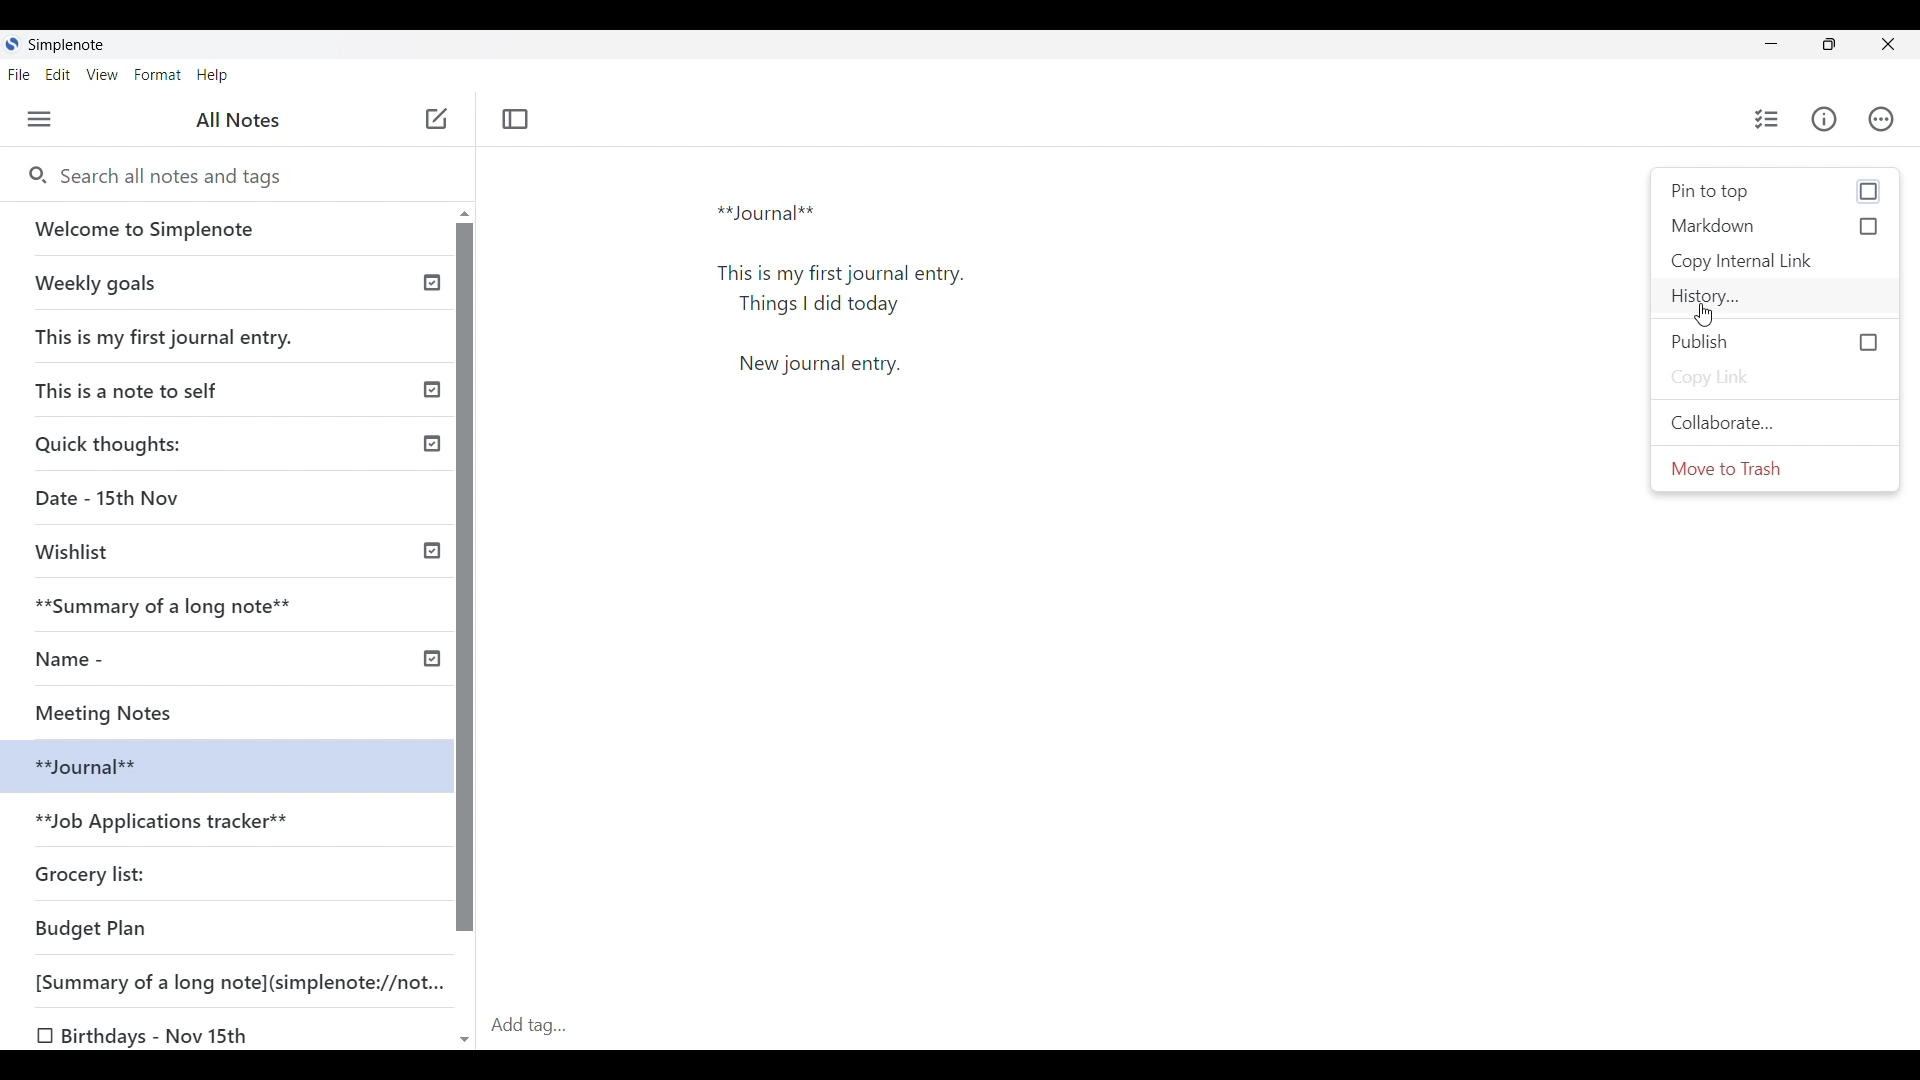  I want to click on Menu, so click(39, 119).